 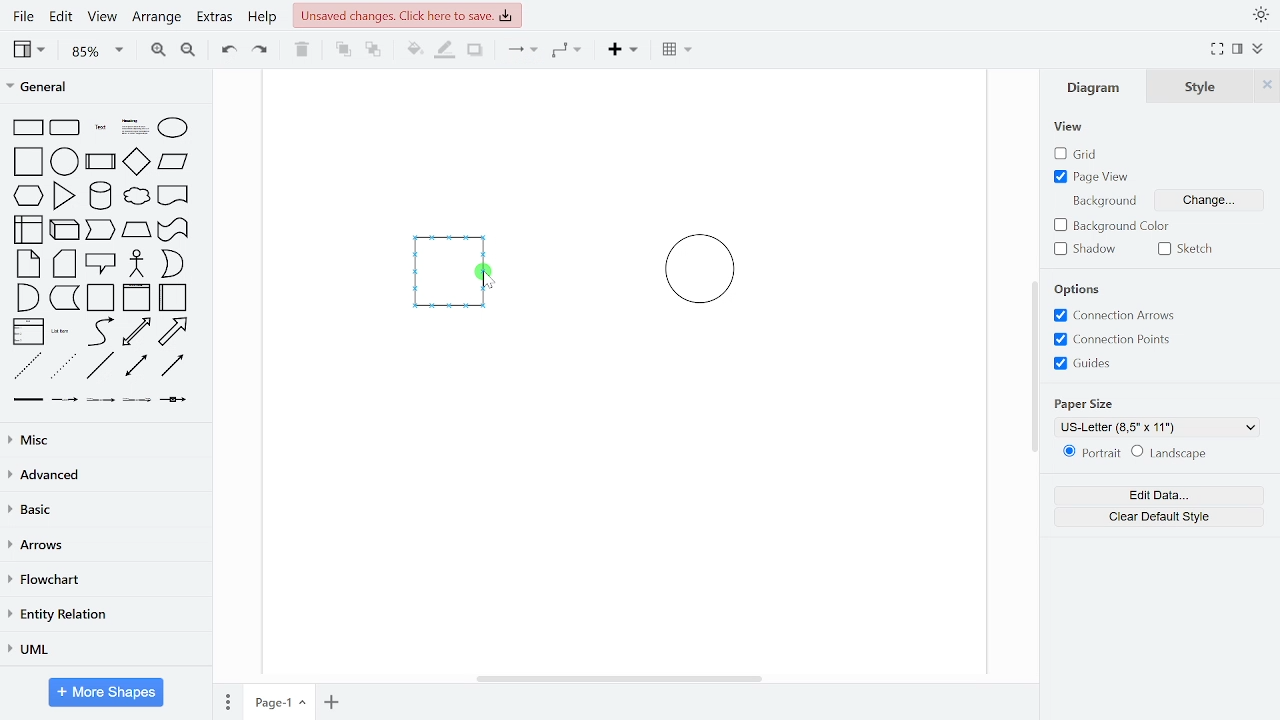 What do you see at coordinates (65, 297) in the screenshot?
I see `data storage` at bounding box center [65, 297].